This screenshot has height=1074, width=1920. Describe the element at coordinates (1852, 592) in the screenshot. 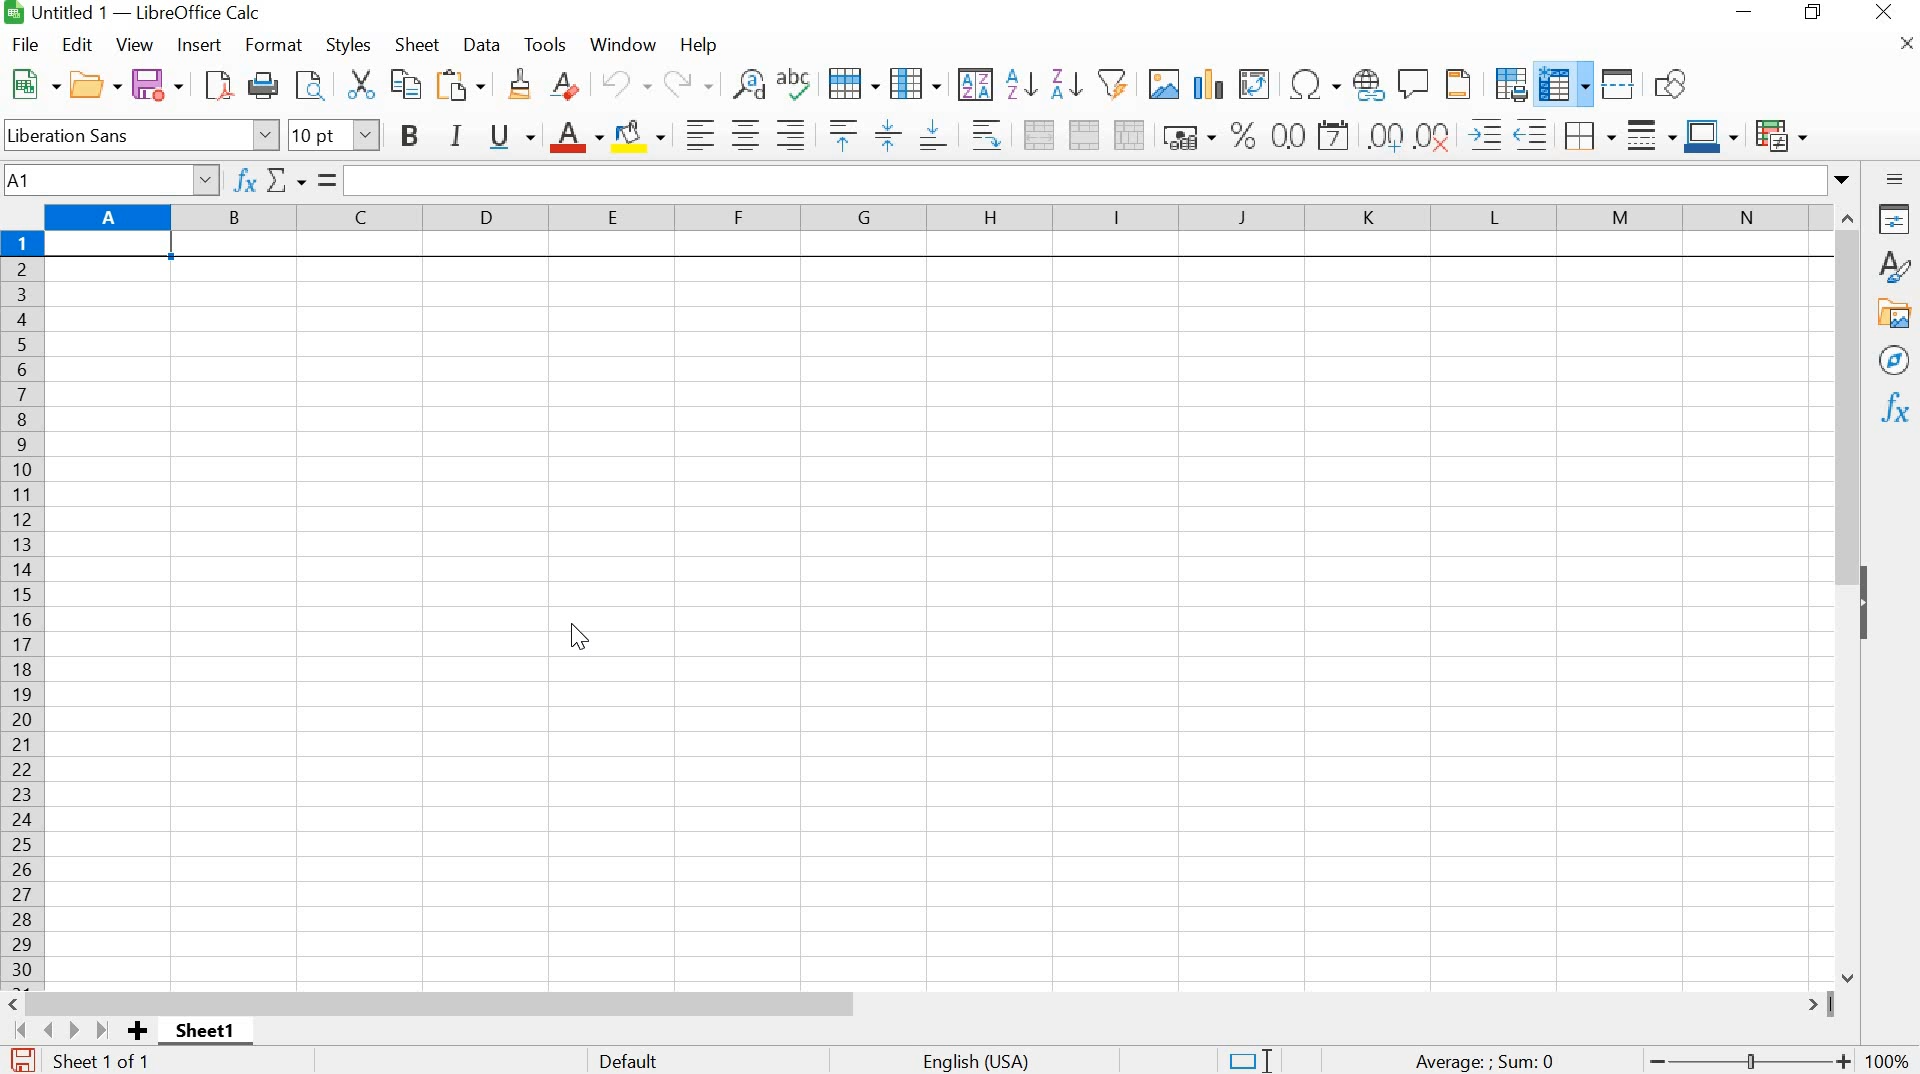

I see `SCROLLBAR` at that location.